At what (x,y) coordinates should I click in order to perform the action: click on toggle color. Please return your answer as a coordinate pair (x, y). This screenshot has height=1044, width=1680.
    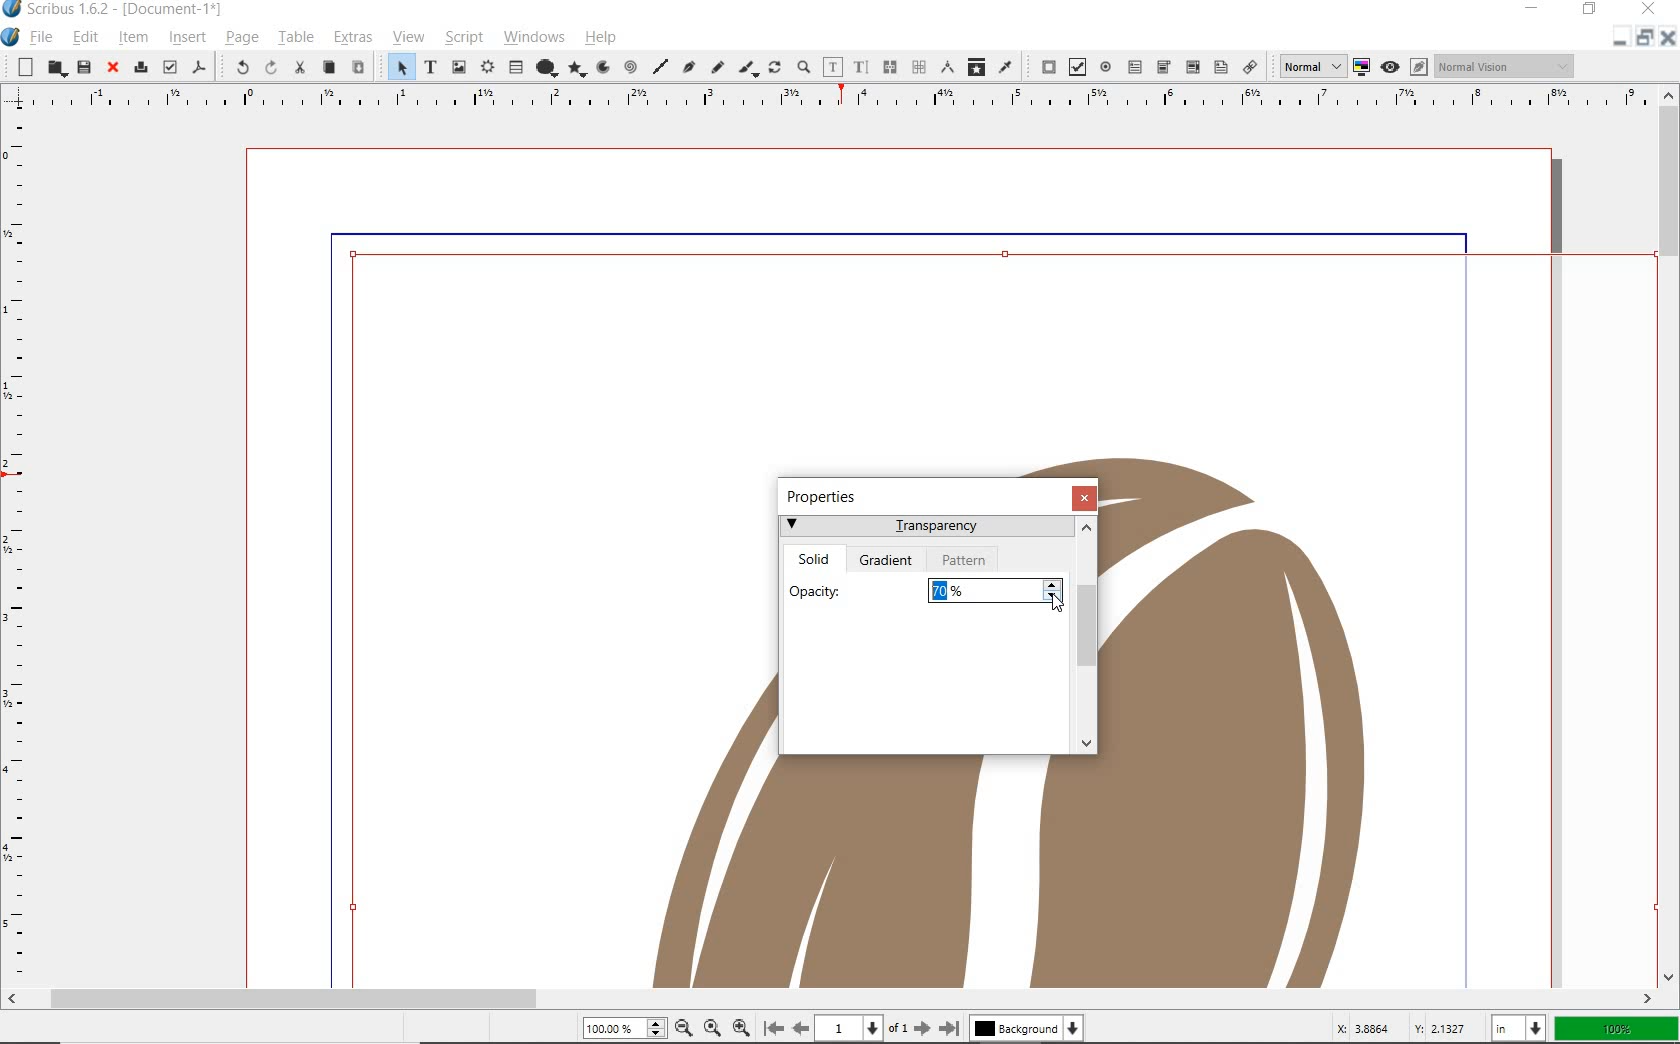
    Looking at the image, I should click on (1363, 66).